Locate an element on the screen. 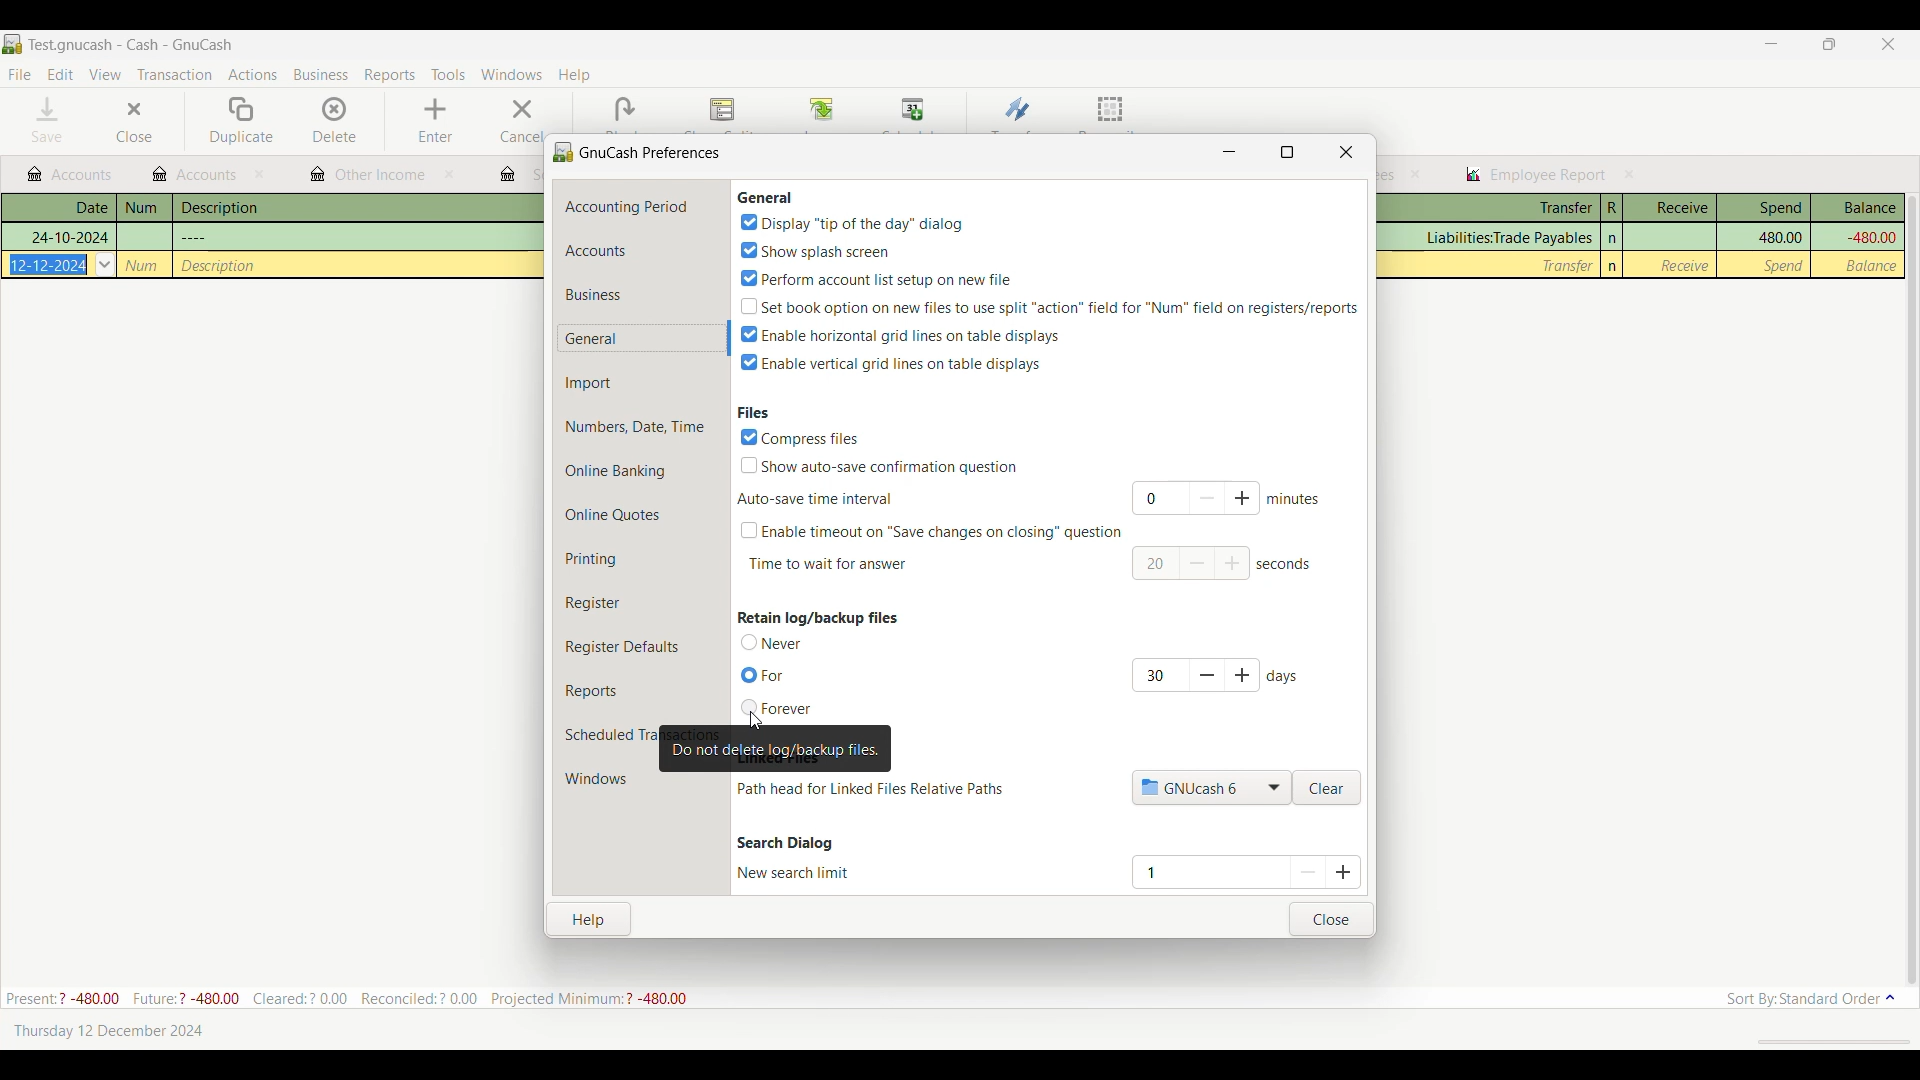 The height and width of the screenshot is (1080, 1920).  is located at coordinates (50, 264).